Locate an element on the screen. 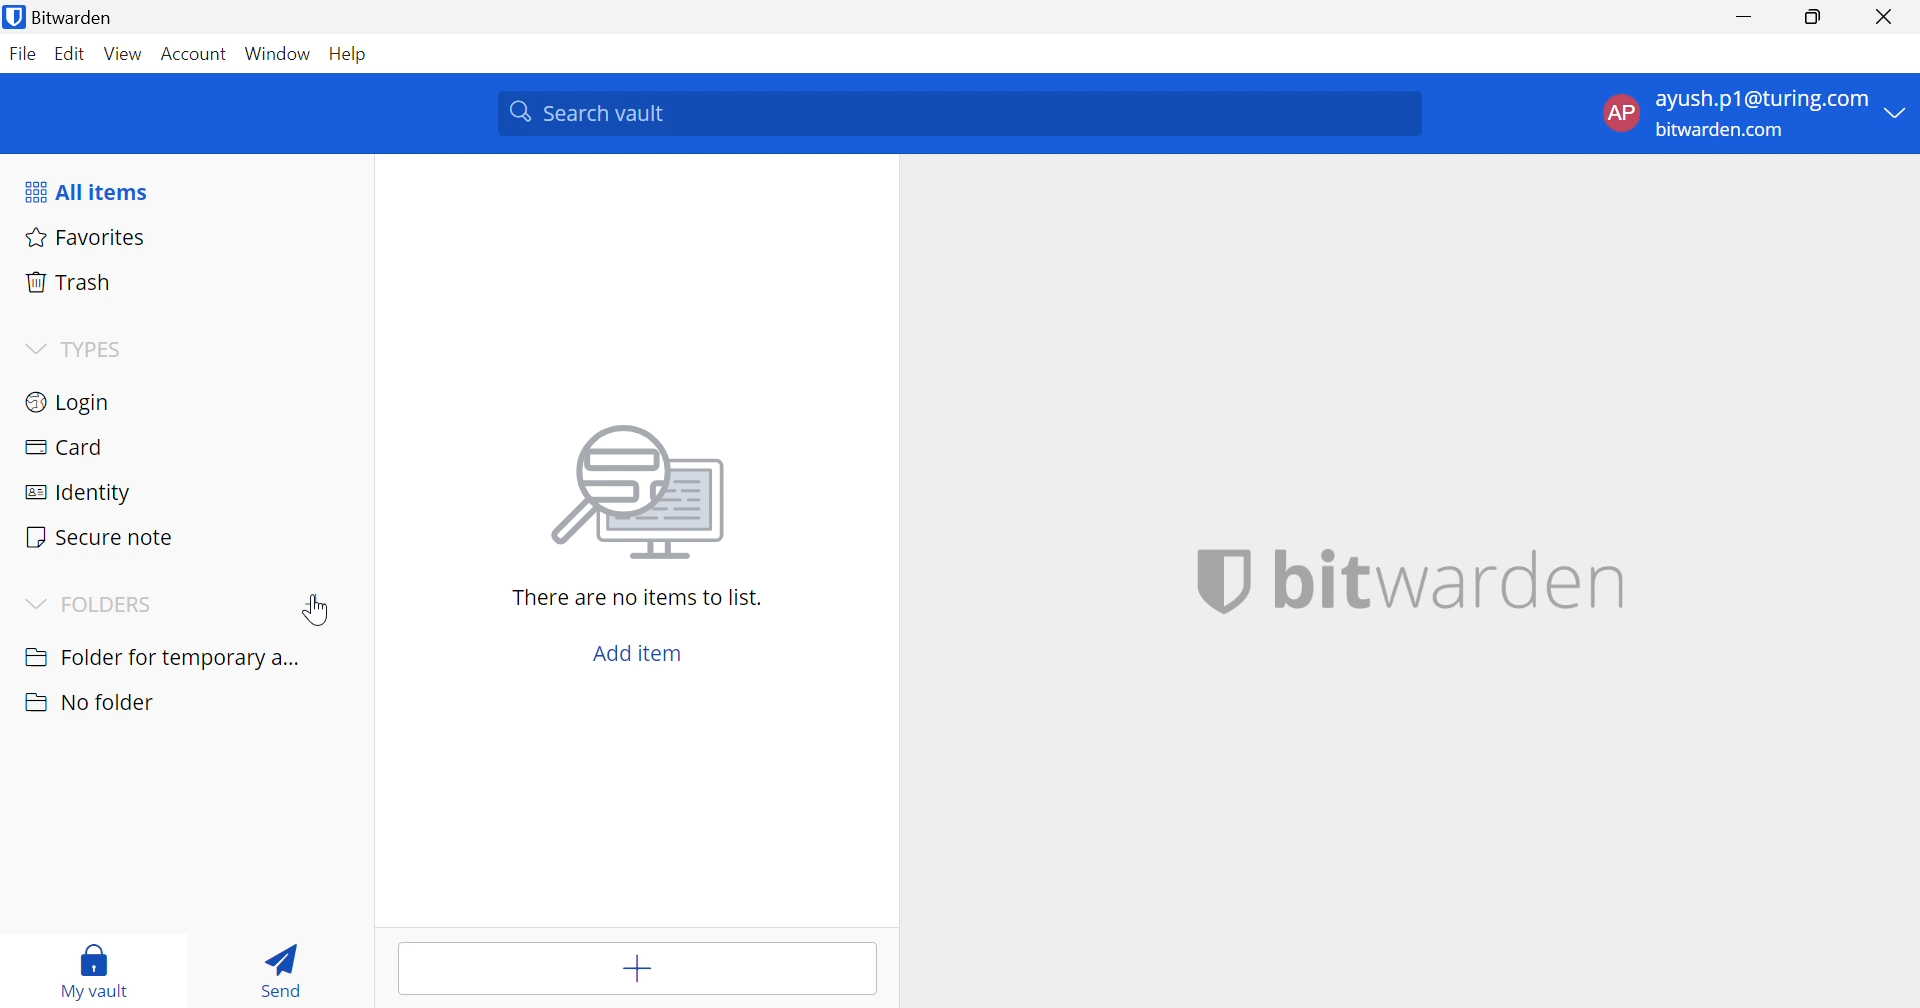 This screenshot has height=1008, width=1920. Minimize is located at coordinates (1744, 14).